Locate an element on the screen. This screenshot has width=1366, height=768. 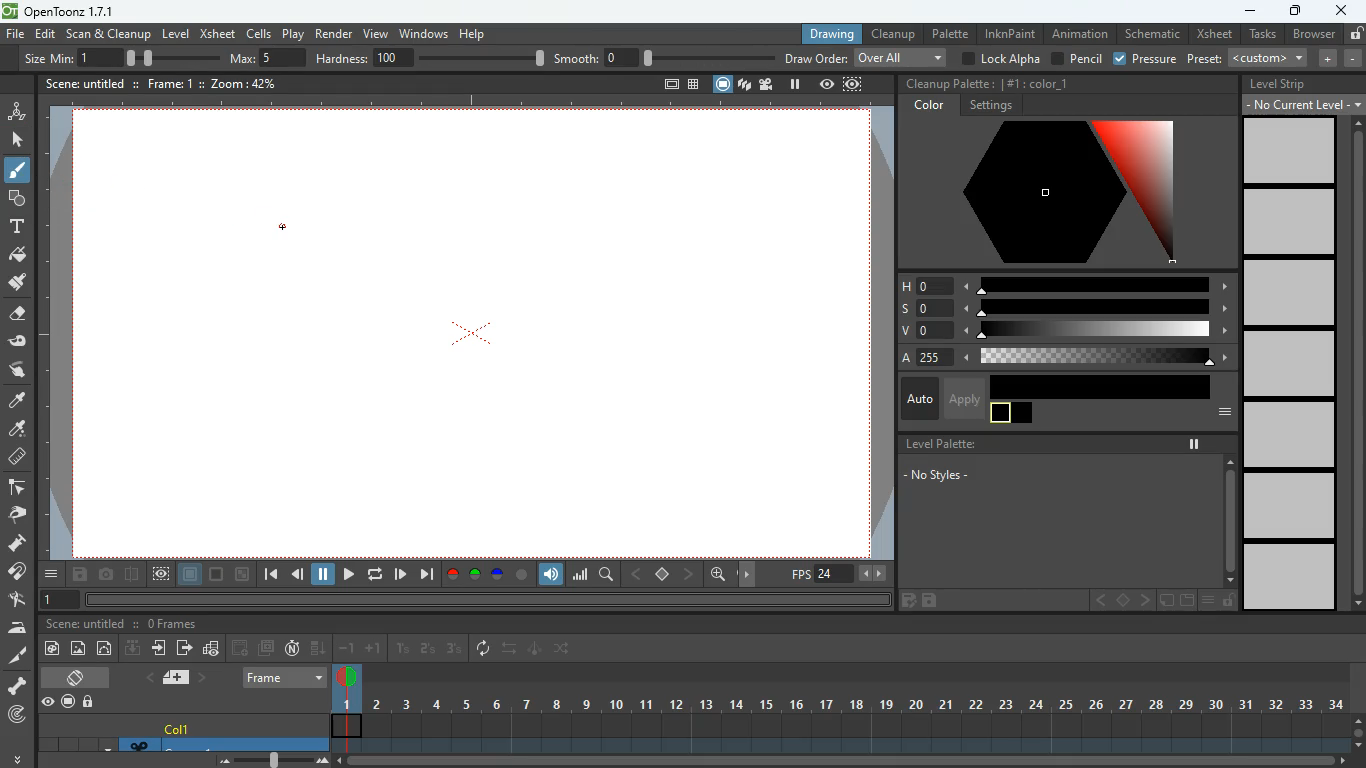
color is located at coordinates (522, 575).